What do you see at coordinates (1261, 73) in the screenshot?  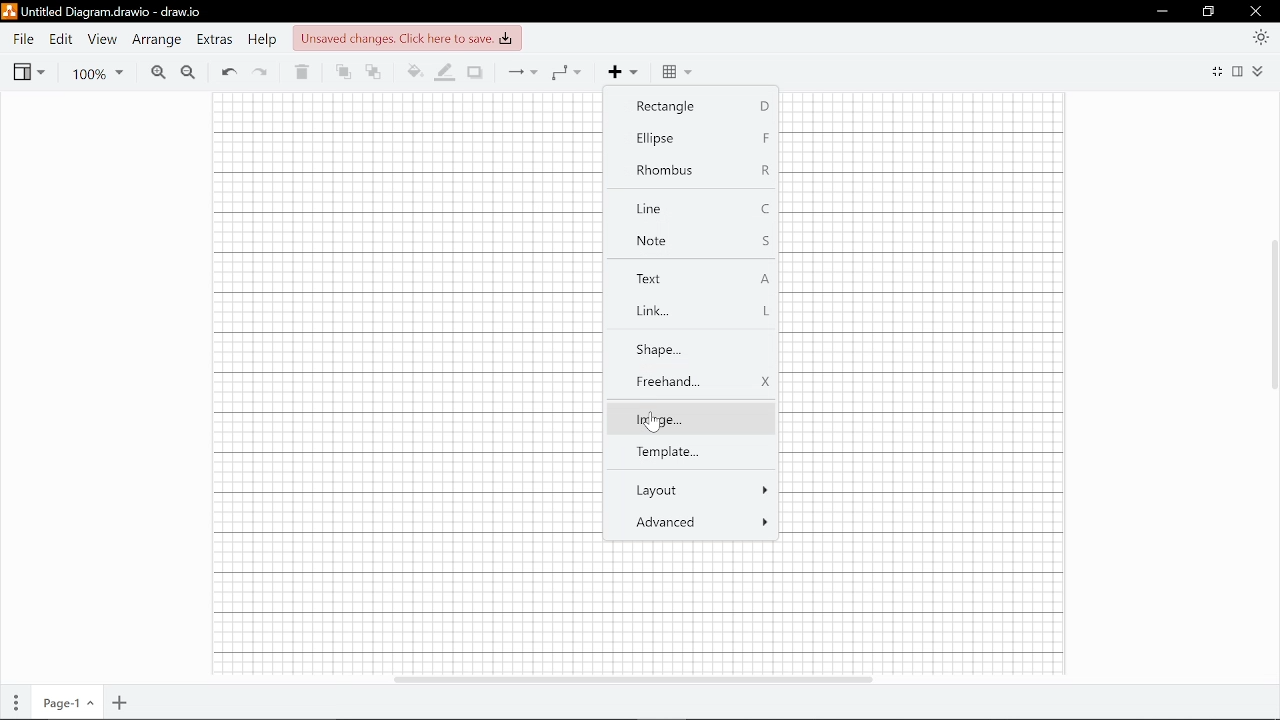 I see `Collapse/expand` at bounding box center [1261, 73].